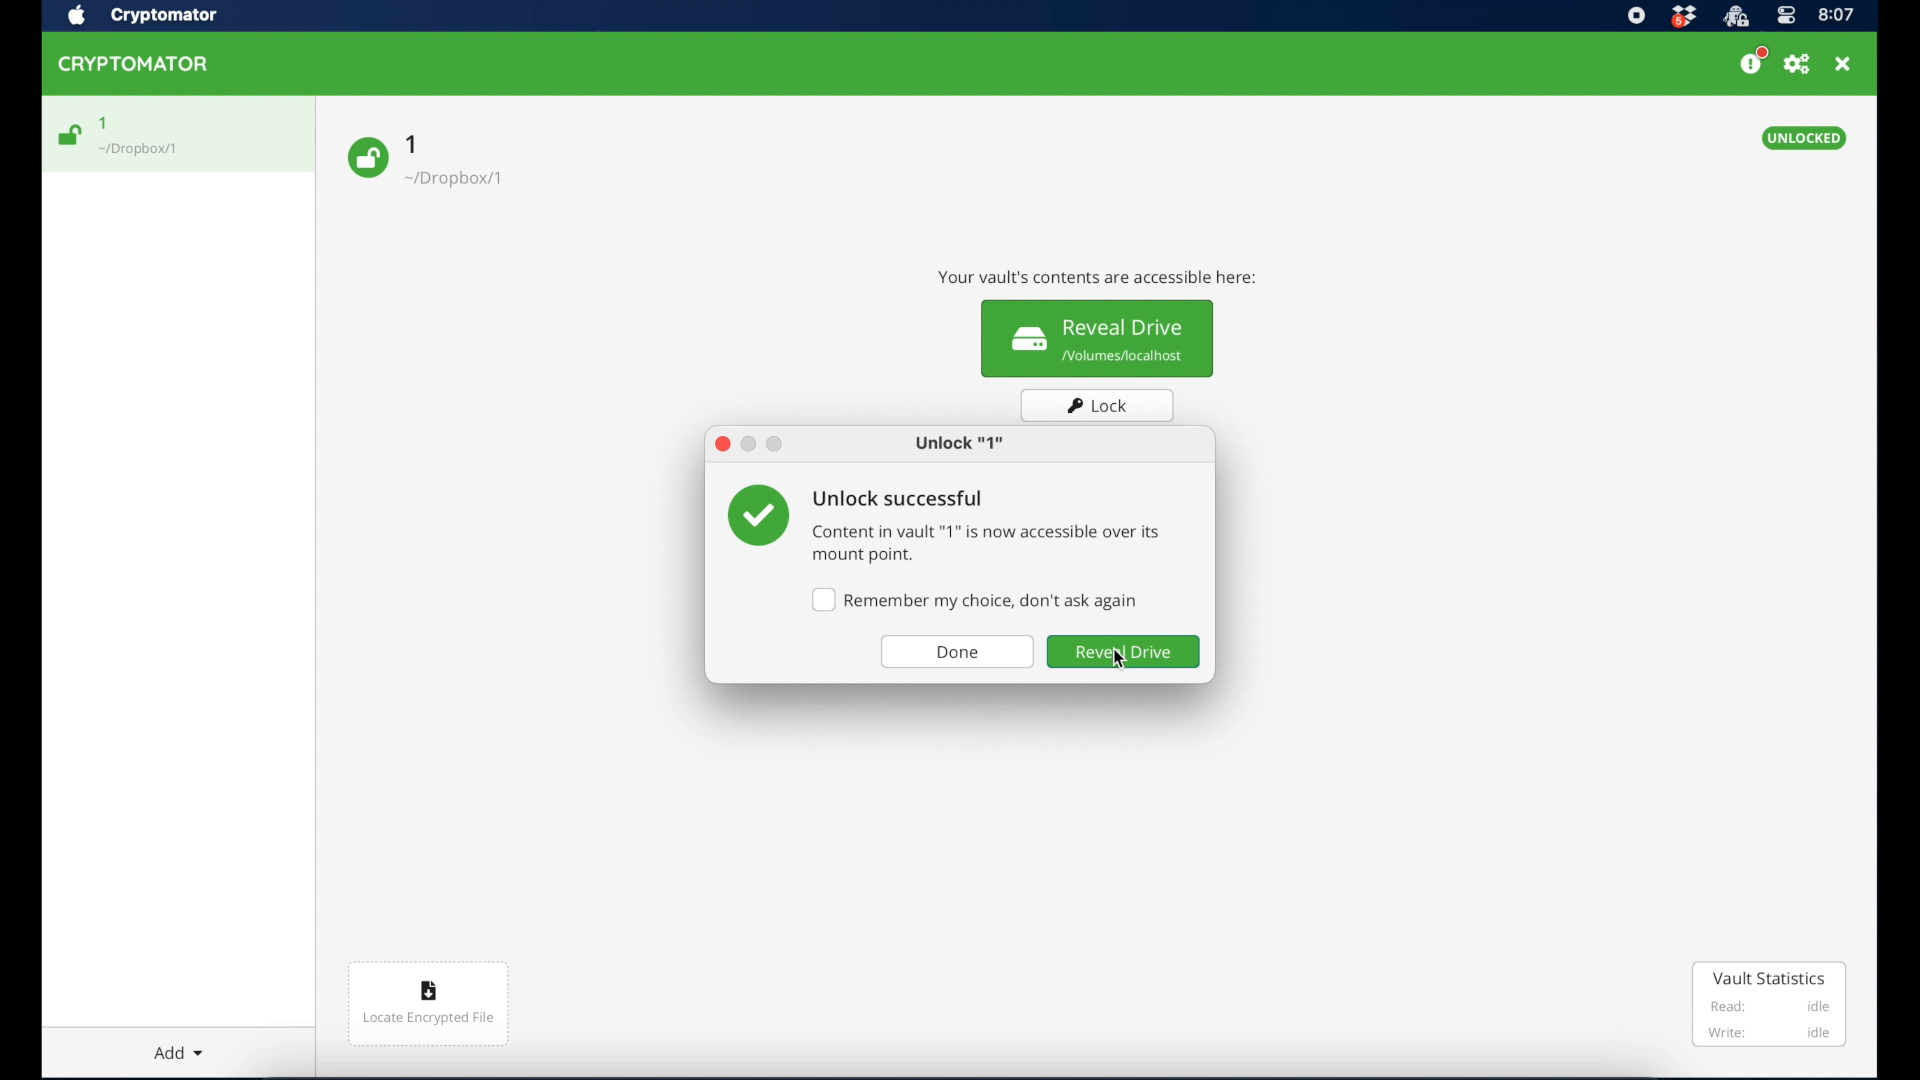 This screenshot has height=1080, width=1920. Describe the element at coordinates (959, 444) in the screenshot. I see `unlock 1` at that location.